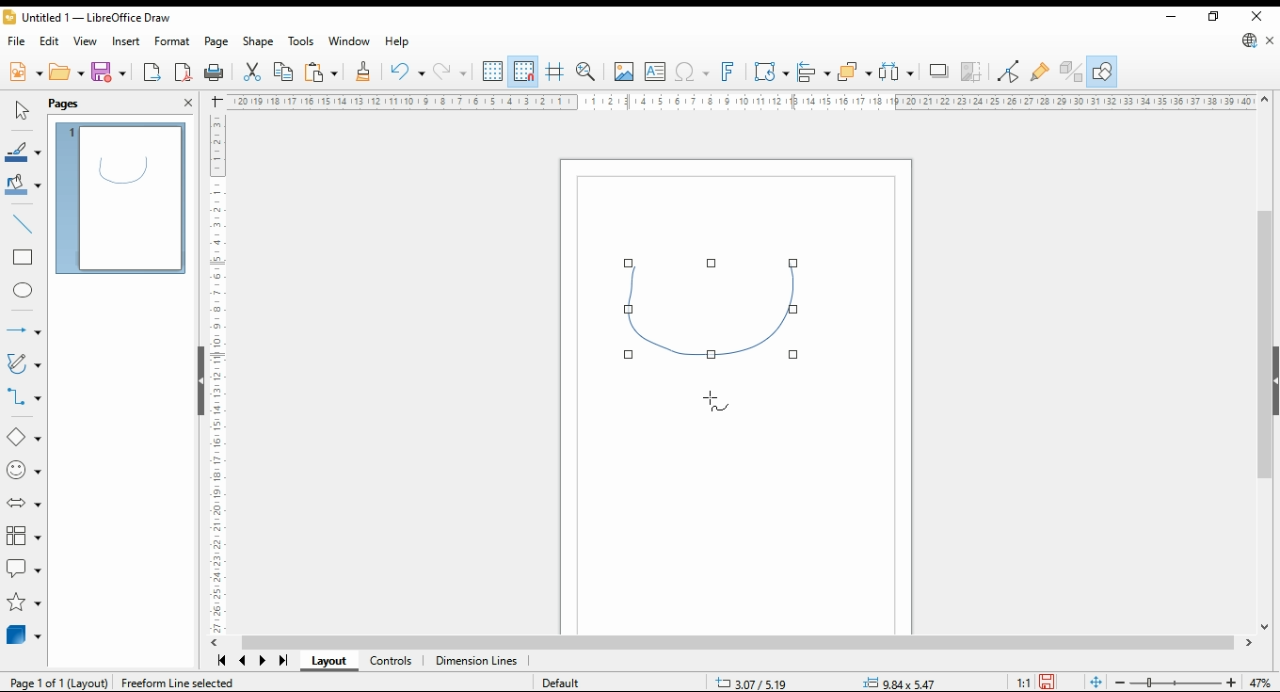  What do you see at coordinates (24, 292) in the screenshot?
I see `ellipse` at bounding box center [24, 292].